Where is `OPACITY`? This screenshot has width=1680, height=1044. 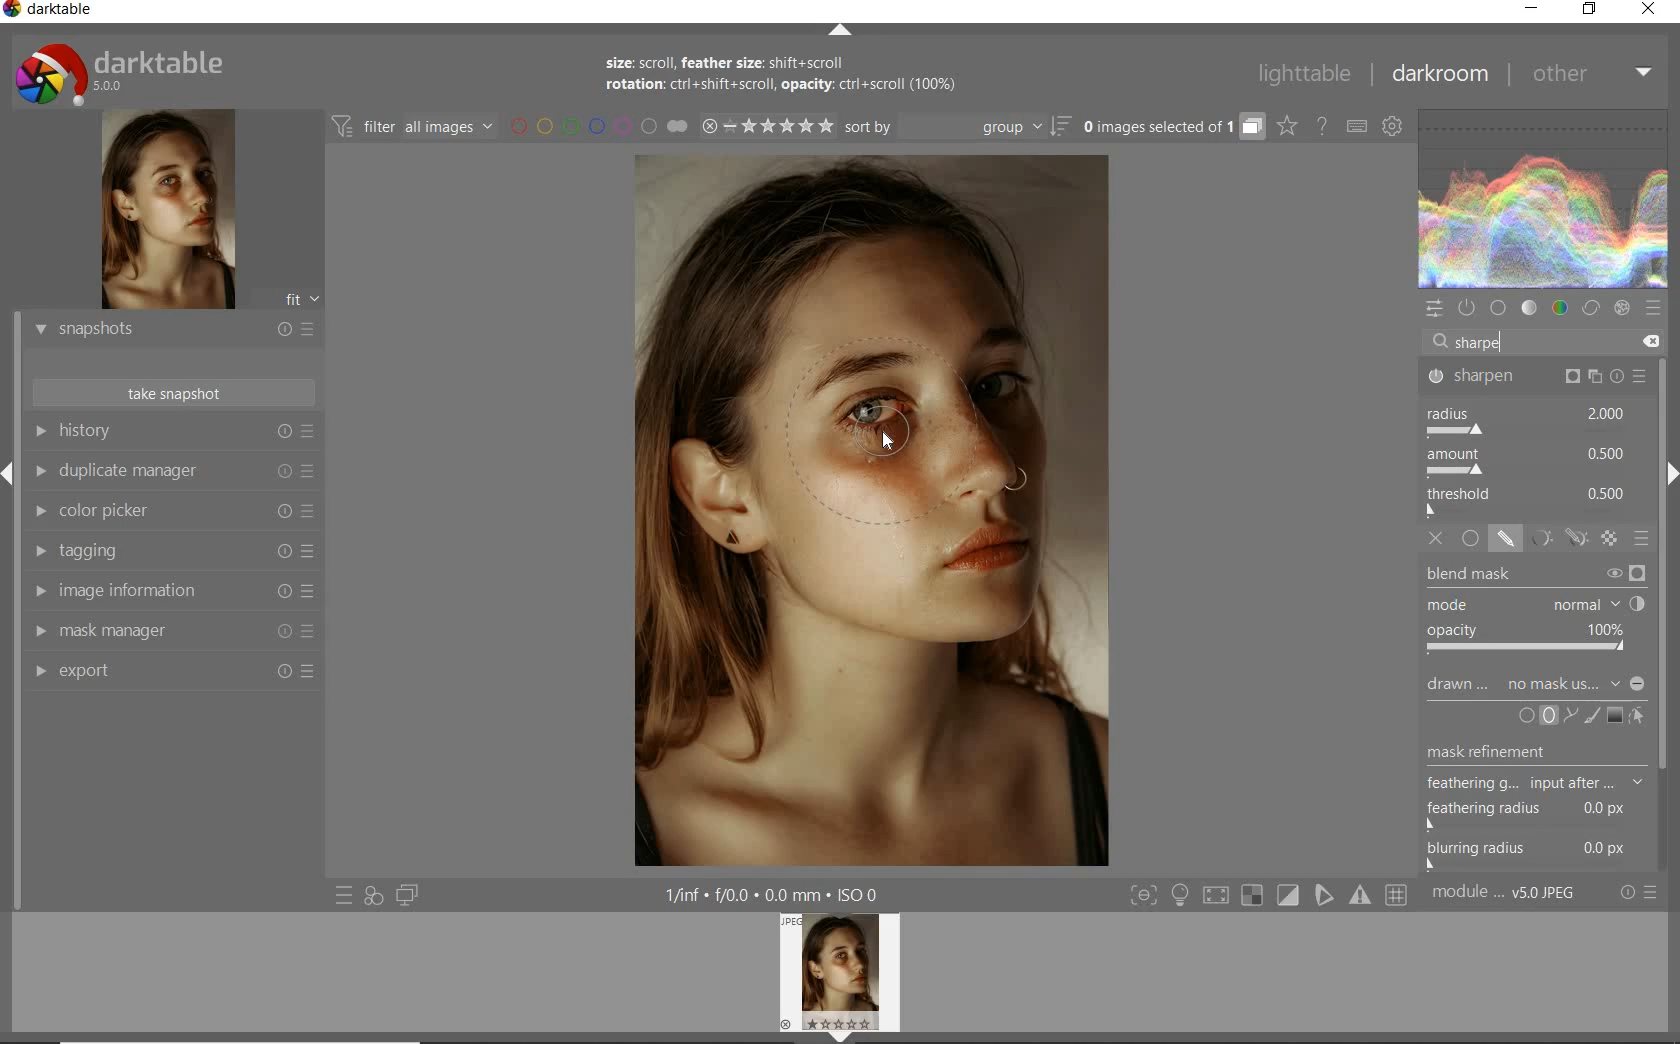
OPACITY is located at coordinates (1530, 640).